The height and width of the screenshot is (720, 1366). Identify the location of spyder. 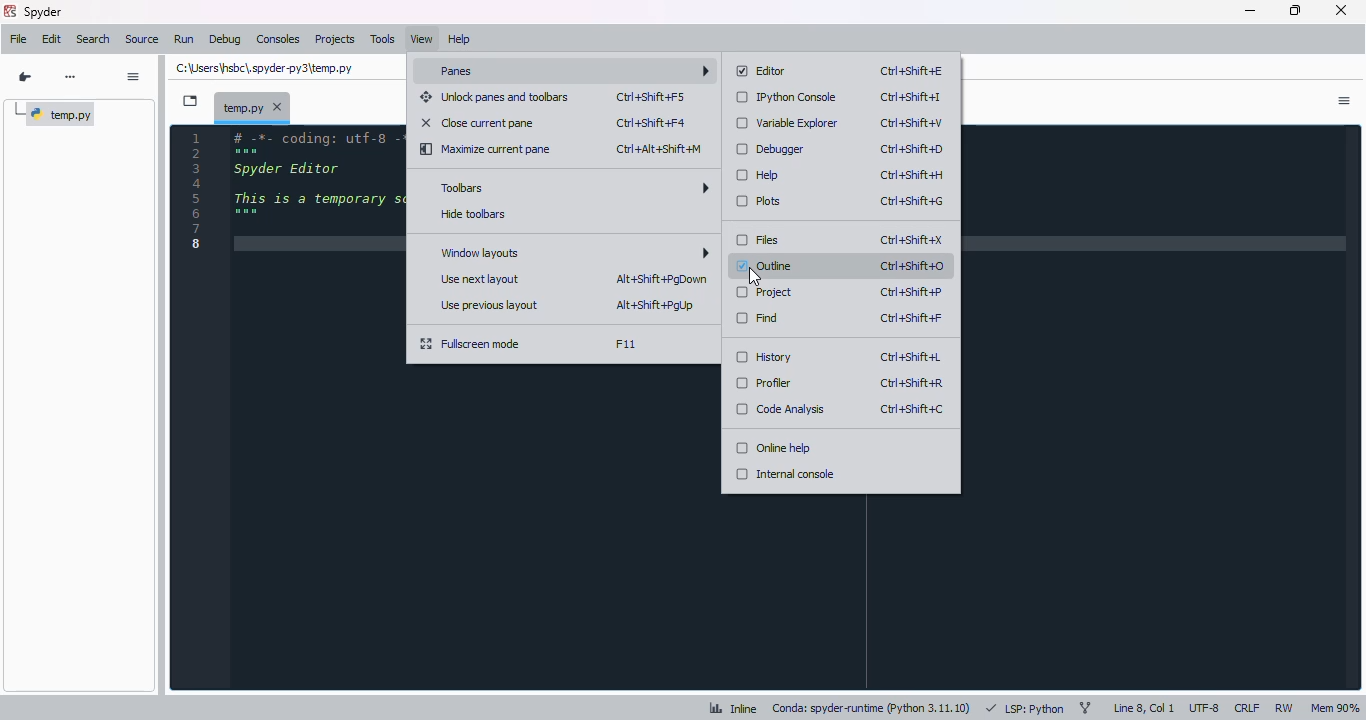
(42, 12).